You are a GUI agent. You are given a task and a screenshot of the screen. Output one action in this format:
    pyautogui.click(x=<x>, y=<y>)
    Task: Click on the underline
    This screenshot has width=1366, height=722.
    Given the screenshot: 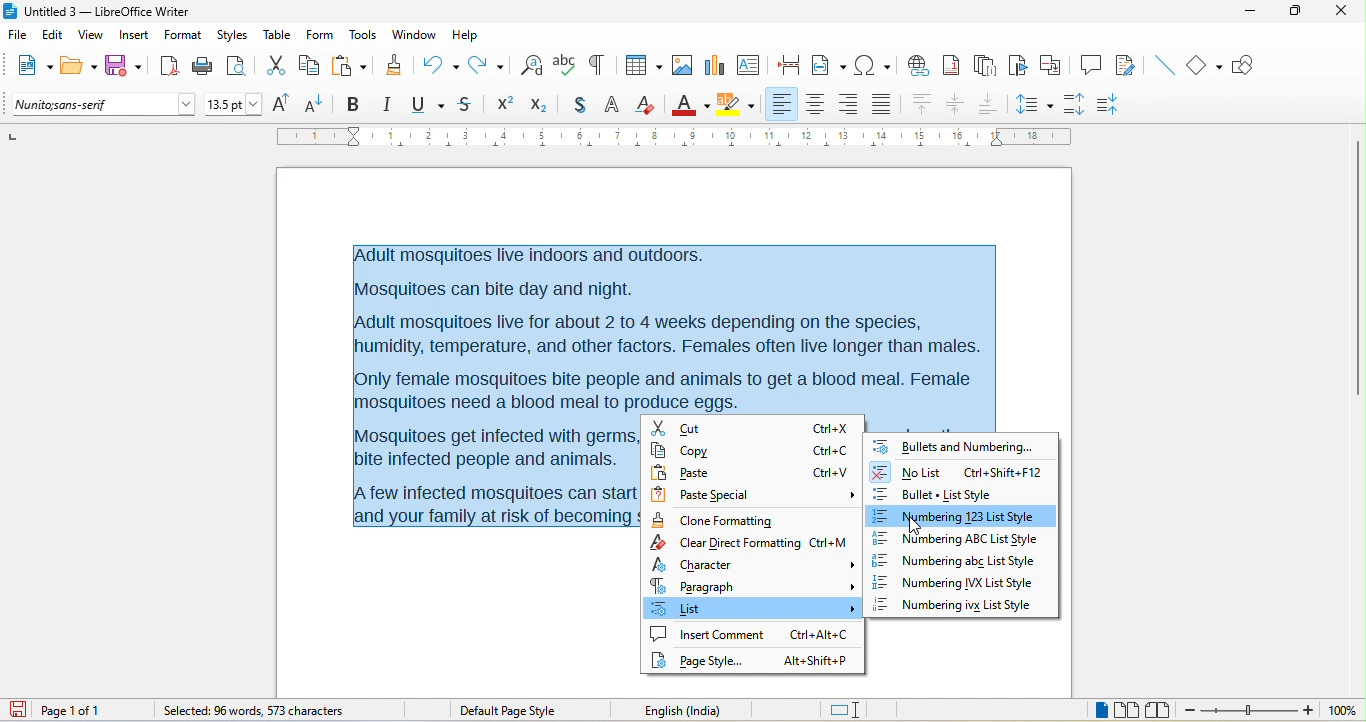 What is the action you would take?
    pyautogui.click(x=429, y=105)
    